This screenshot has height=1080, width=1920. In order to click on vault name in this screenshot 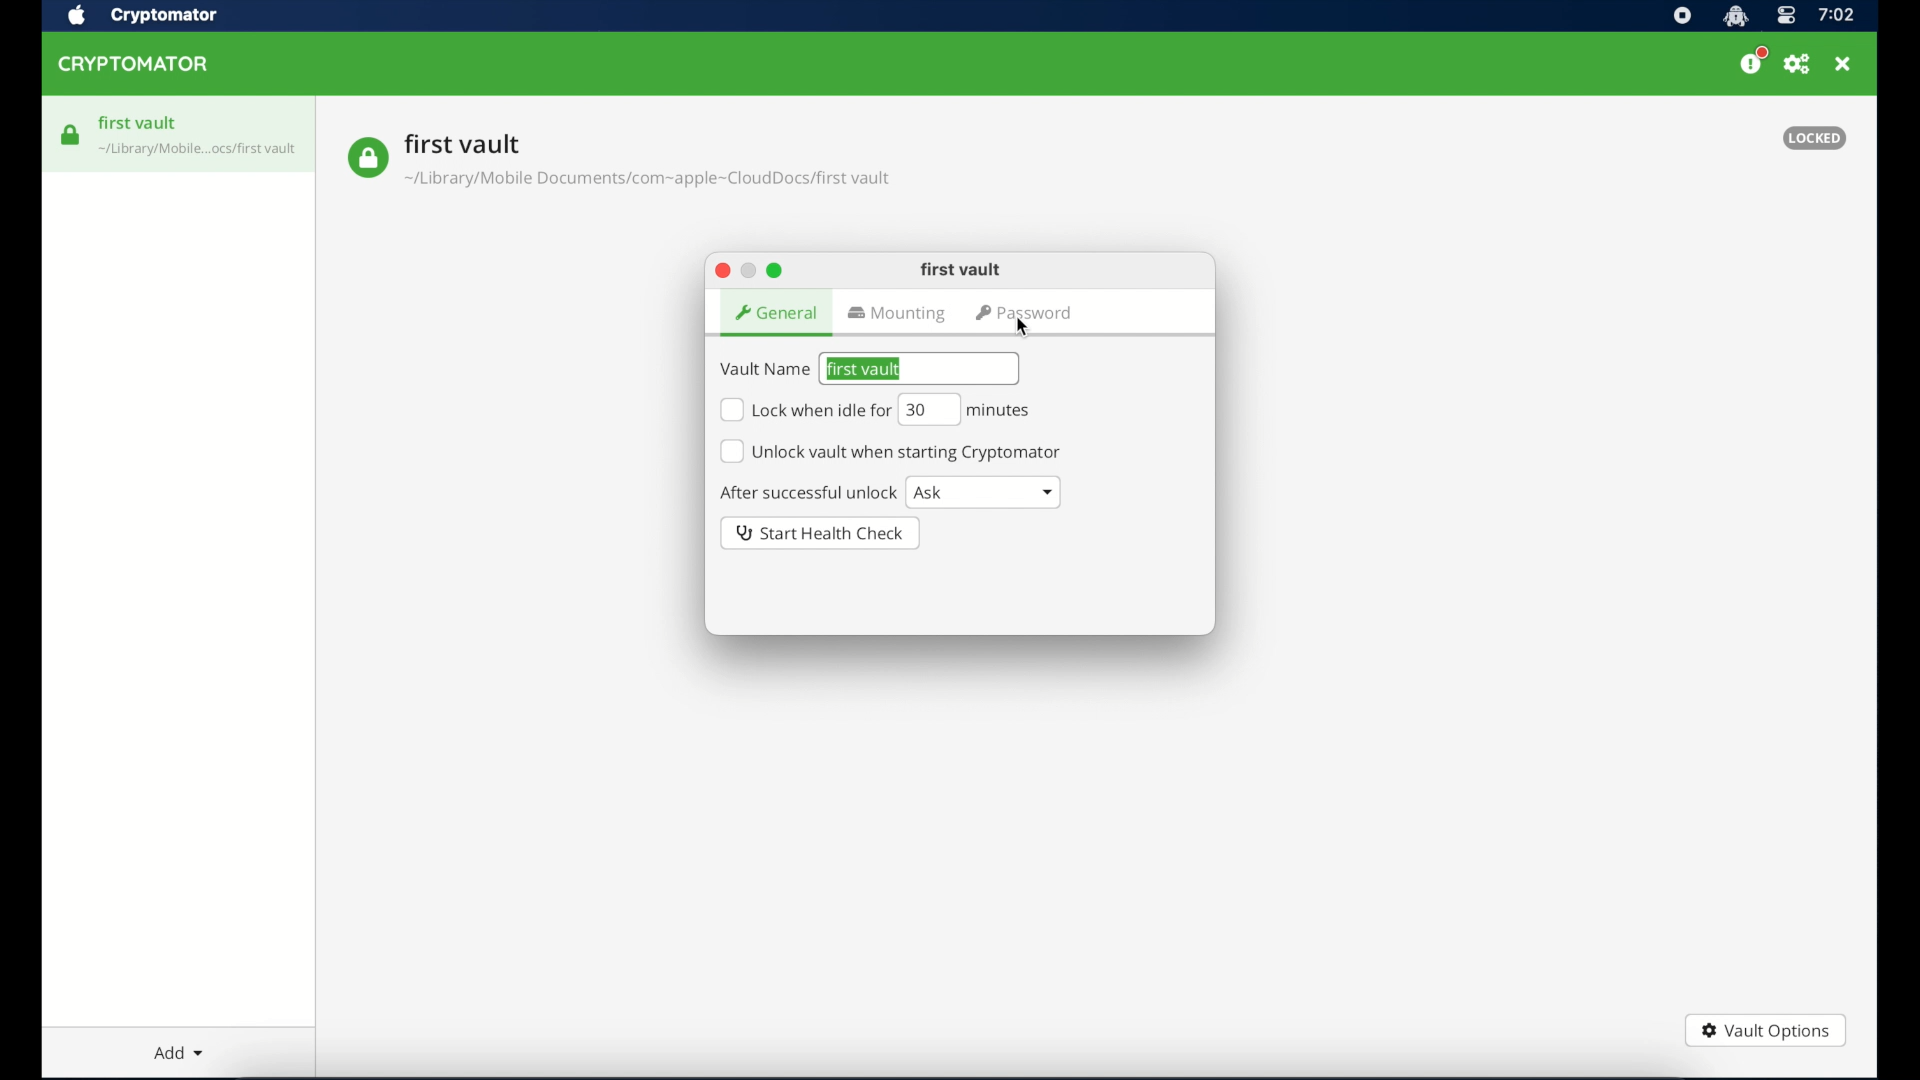, I will do `click(463, 143)`.